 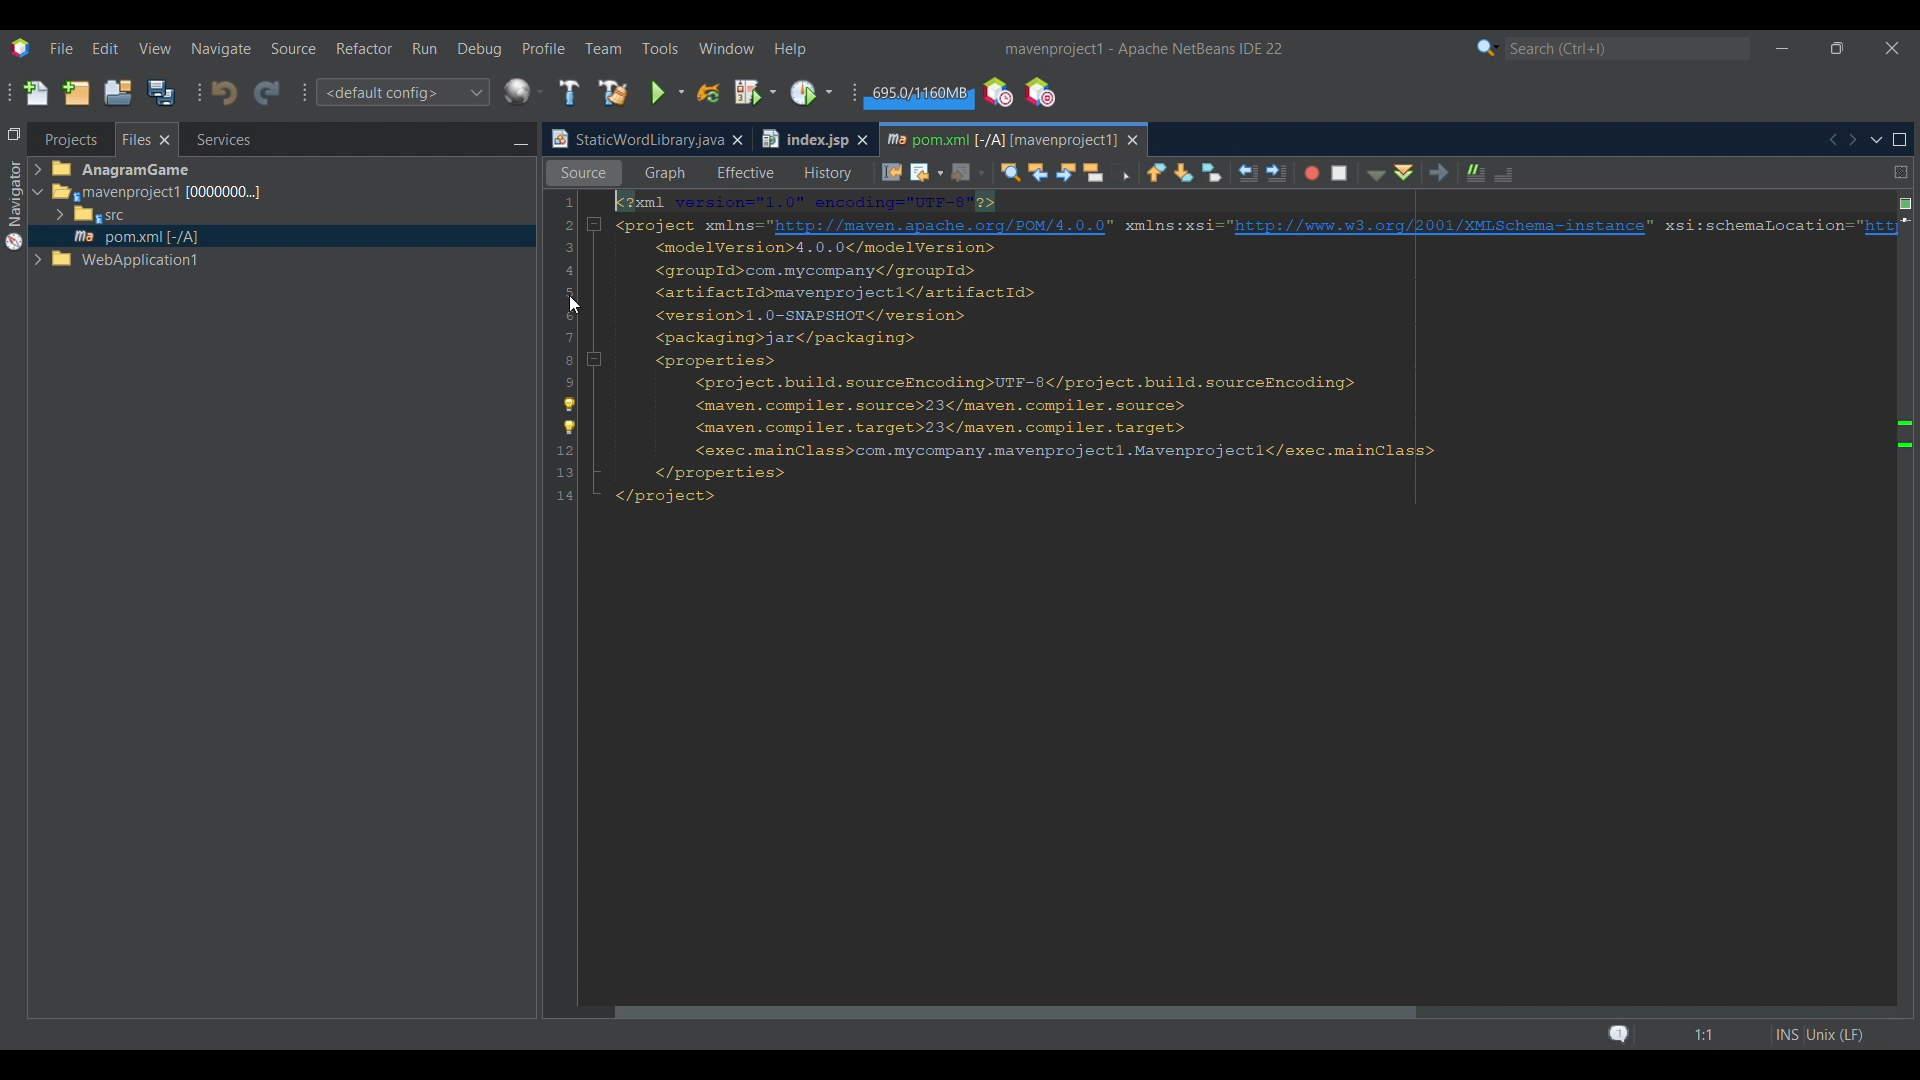 What do you see at coordinates (1832, 140) in the screenshot?
I see `Previous` at bounding box center [1832, 140].